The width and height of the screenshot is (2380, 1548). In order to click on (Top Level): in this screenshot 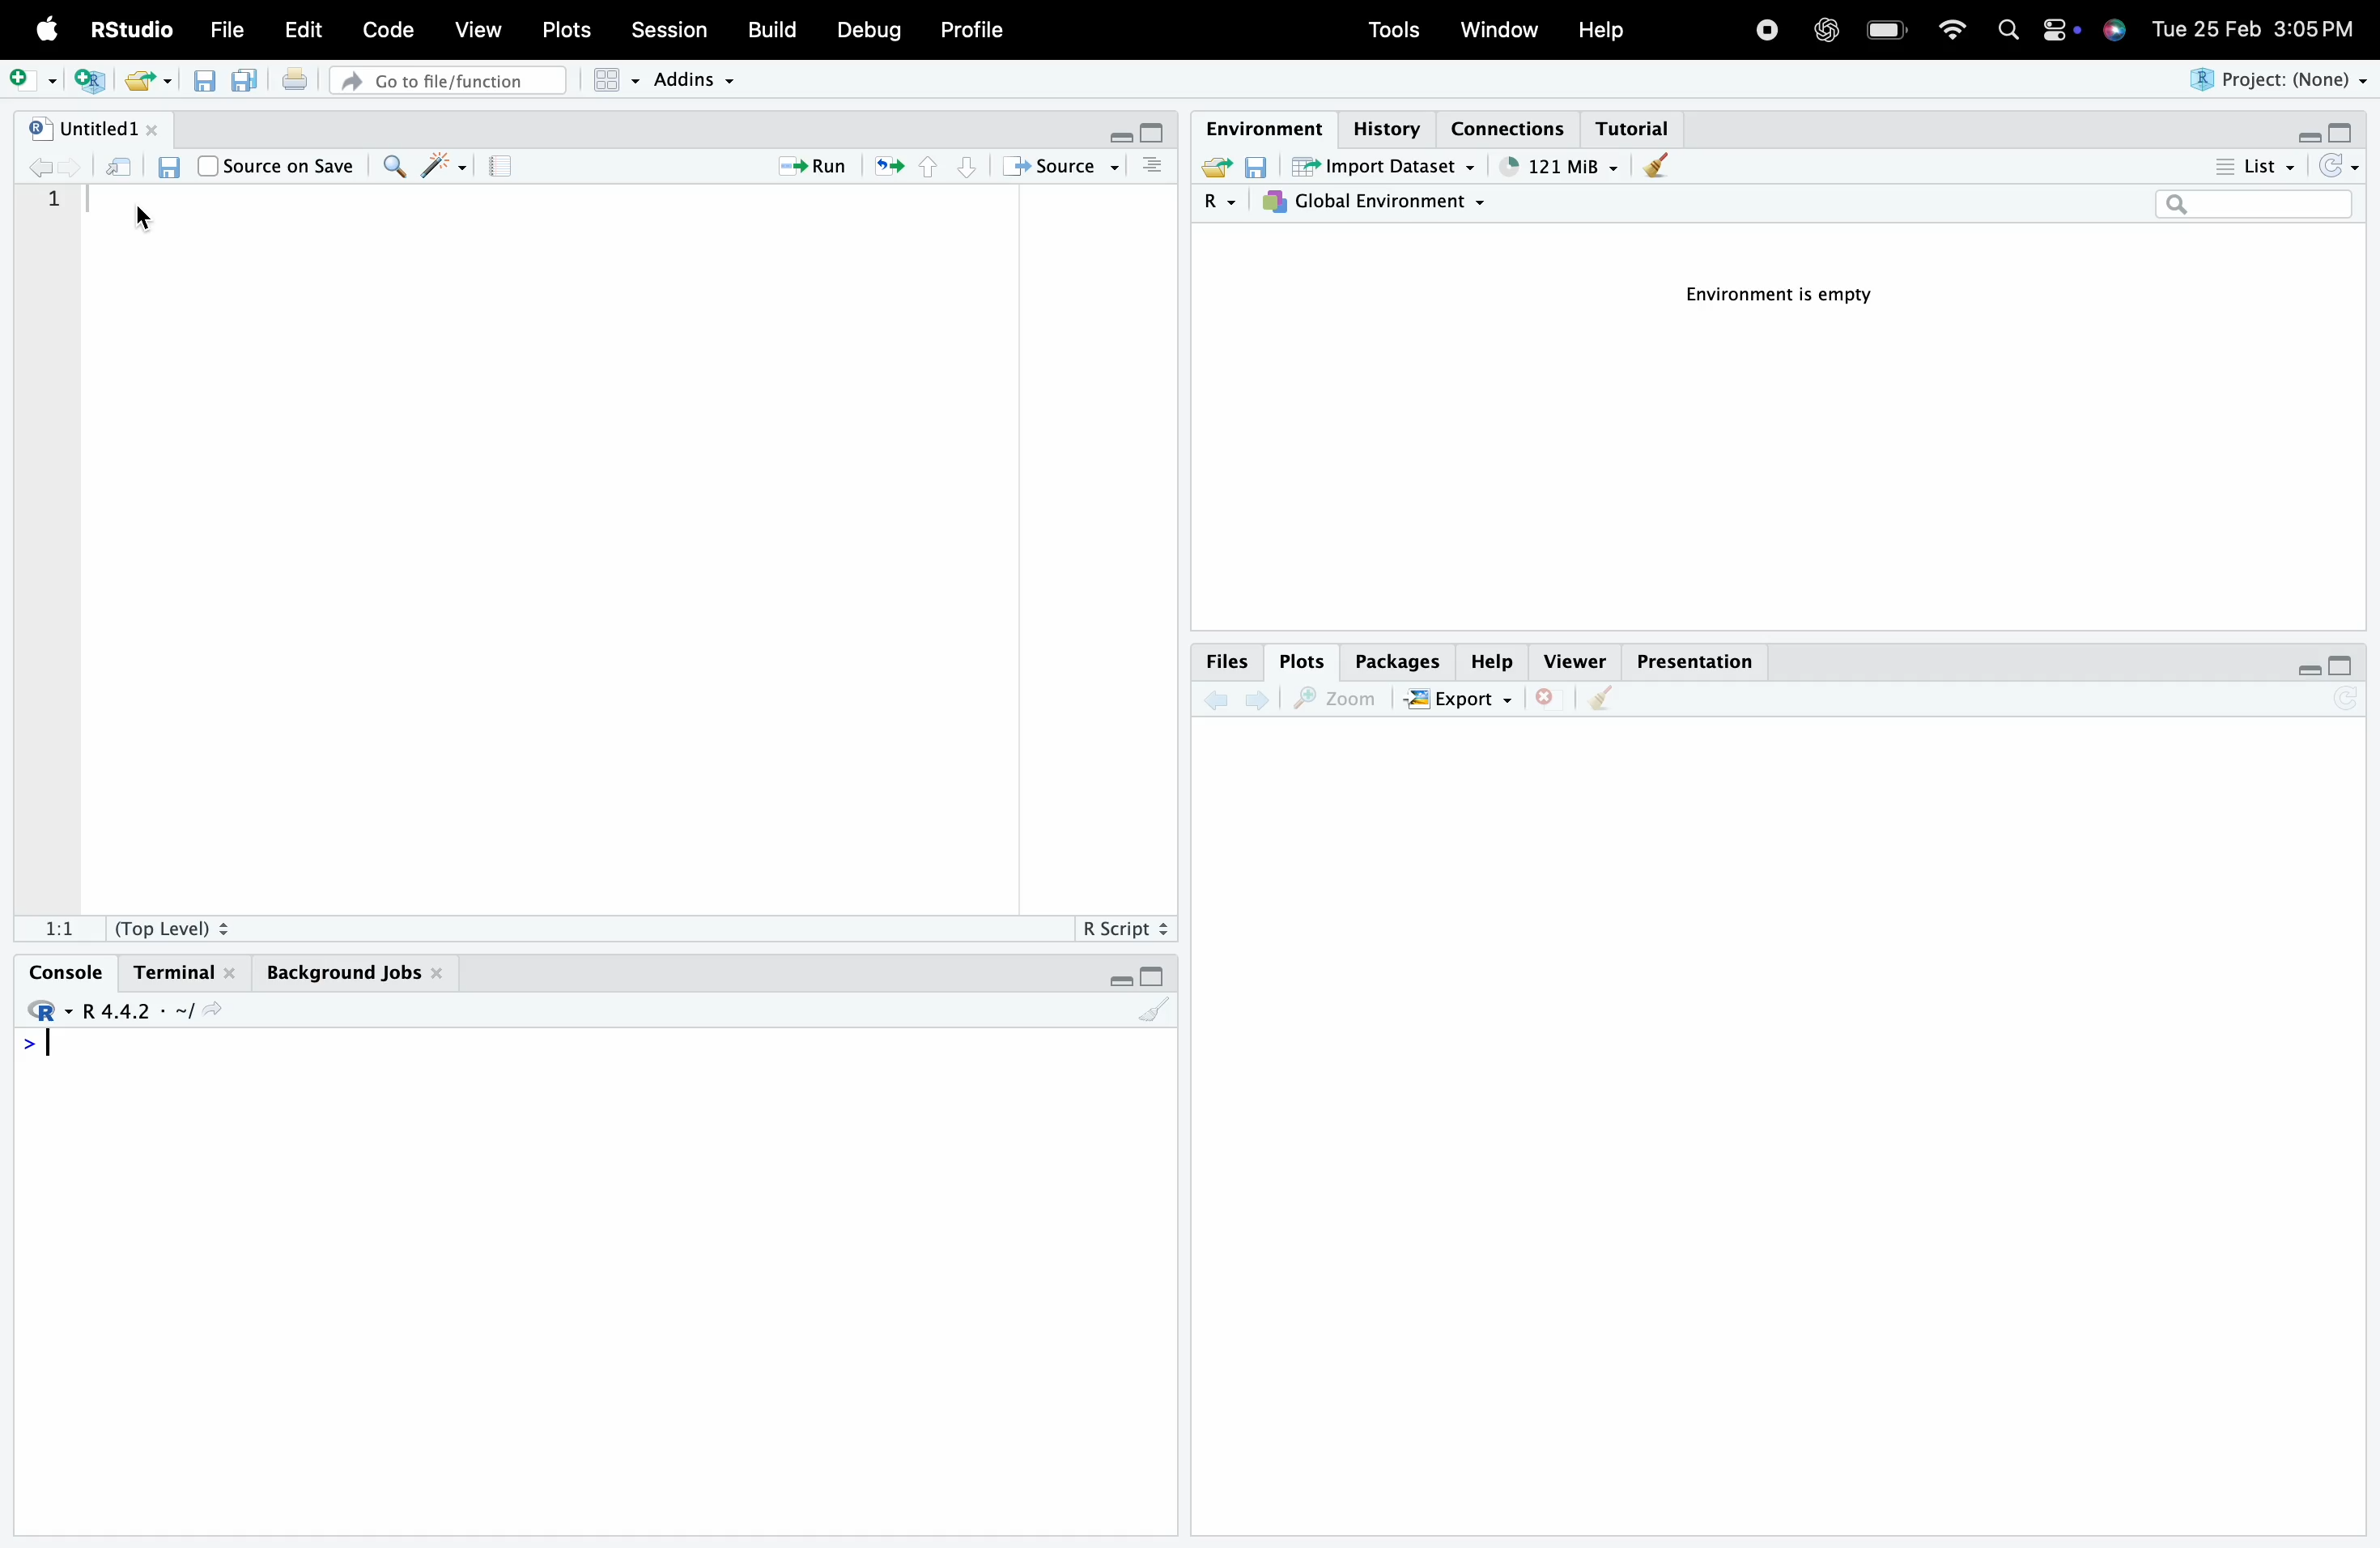, I will do `click(174, 924)`.